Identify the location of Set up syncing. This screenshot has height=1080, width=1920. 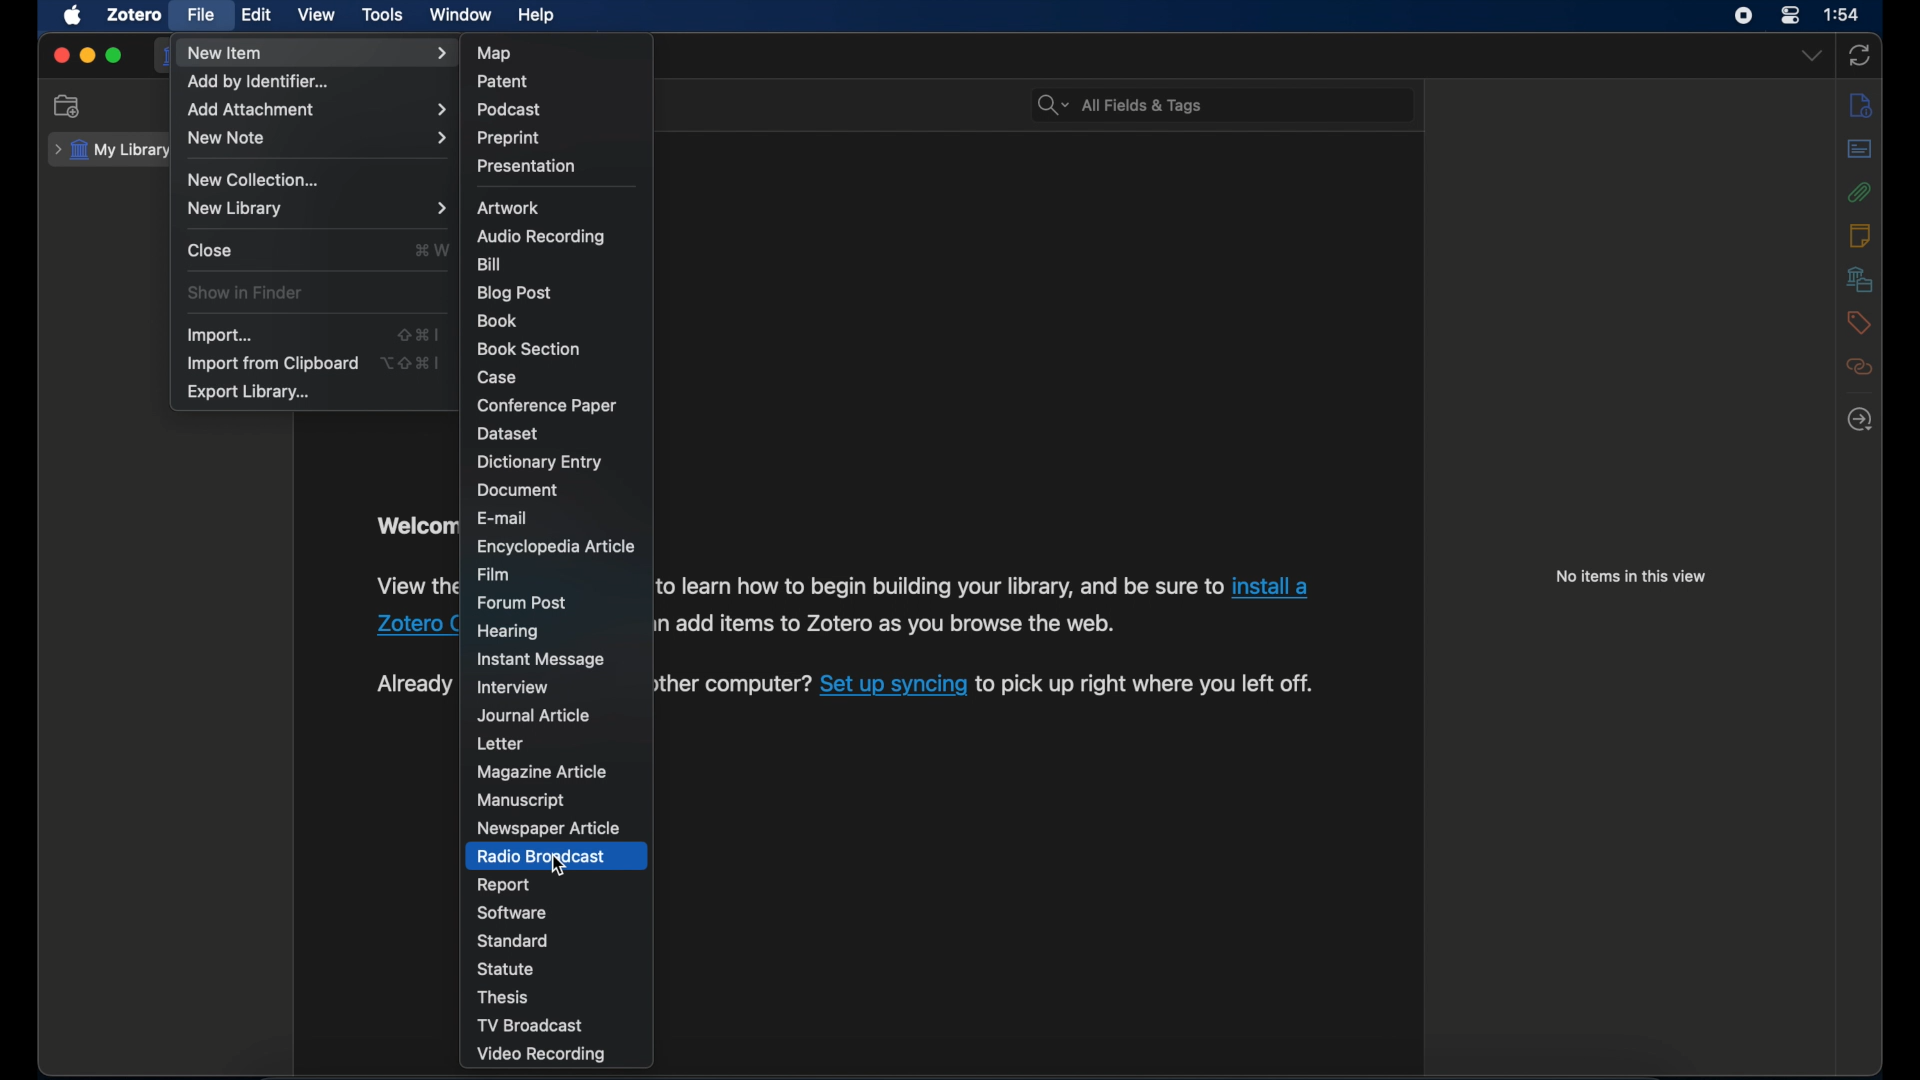
(893, 684).